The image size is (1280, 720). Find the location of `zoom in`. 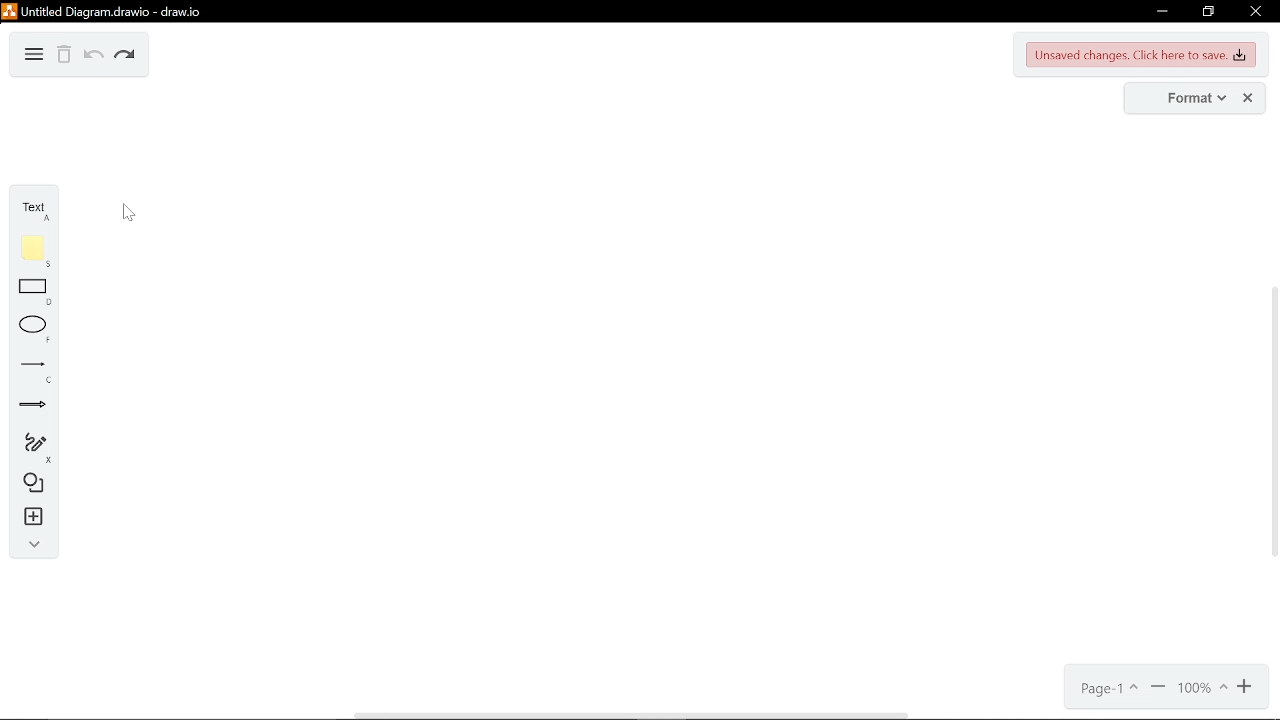

zoom in is located at coordinates (1247, 688).